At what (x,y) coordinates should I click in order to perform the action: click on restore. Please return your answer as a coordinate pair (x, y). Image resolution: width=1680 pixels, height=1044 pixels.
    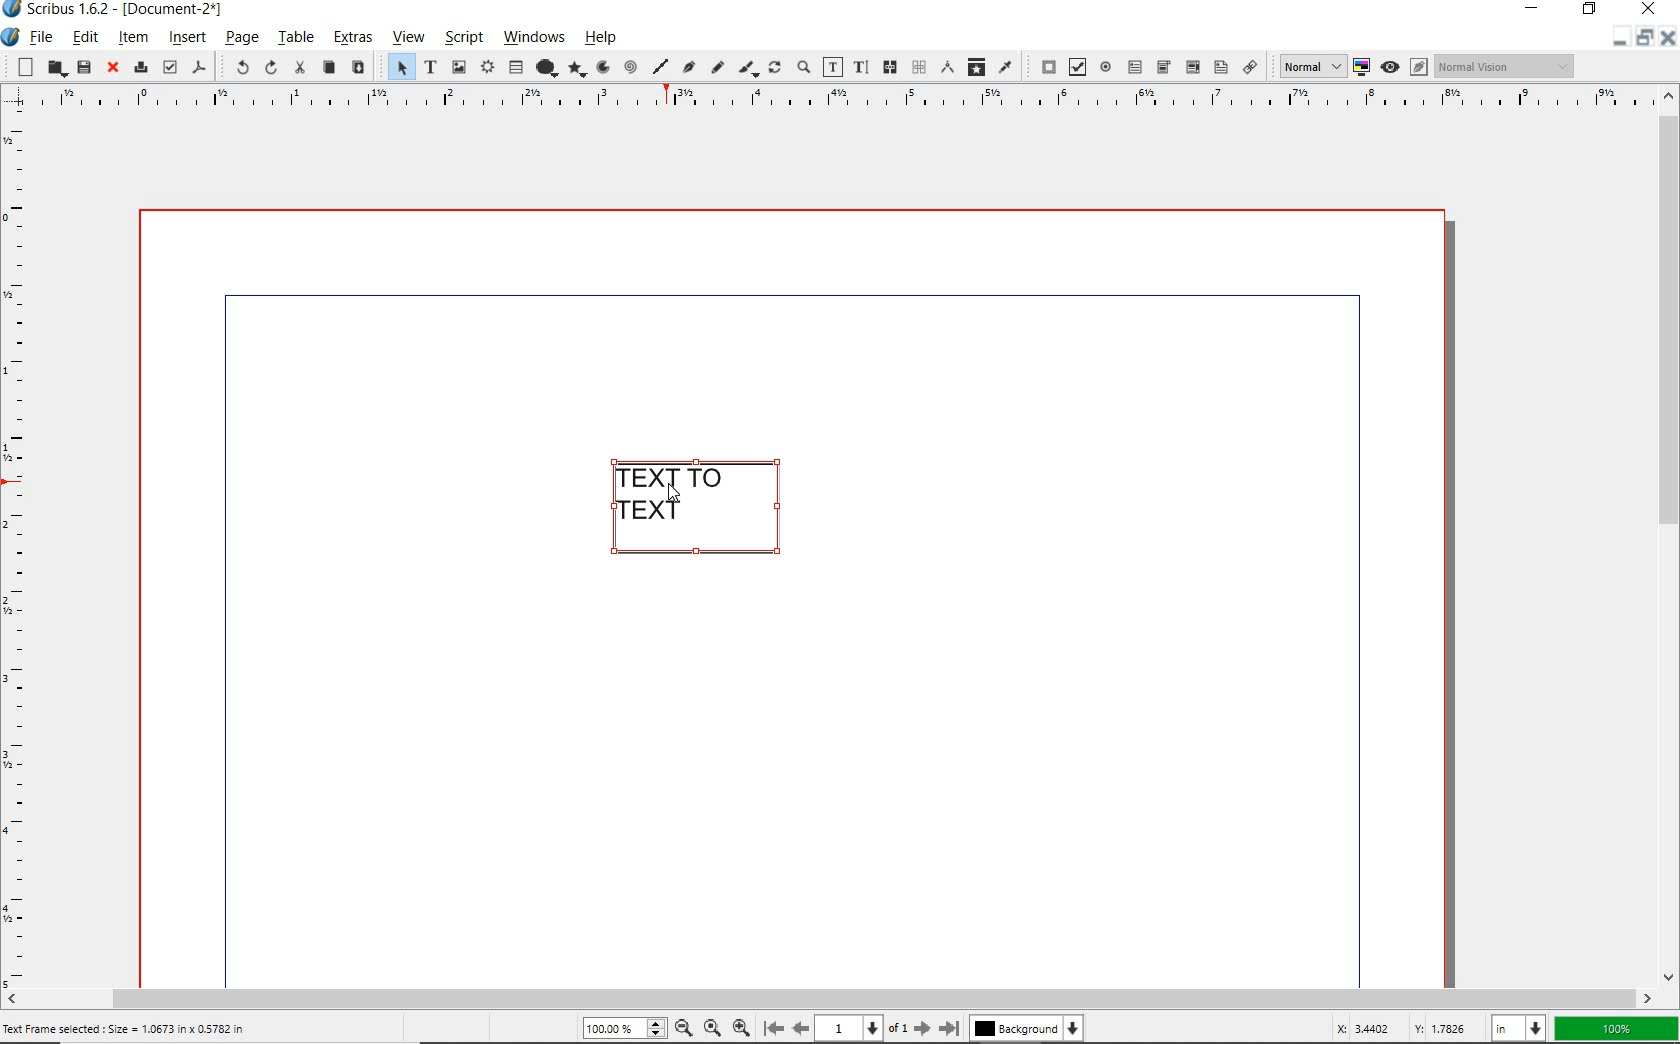
    Looking at the image, I should click on (1590, 11).